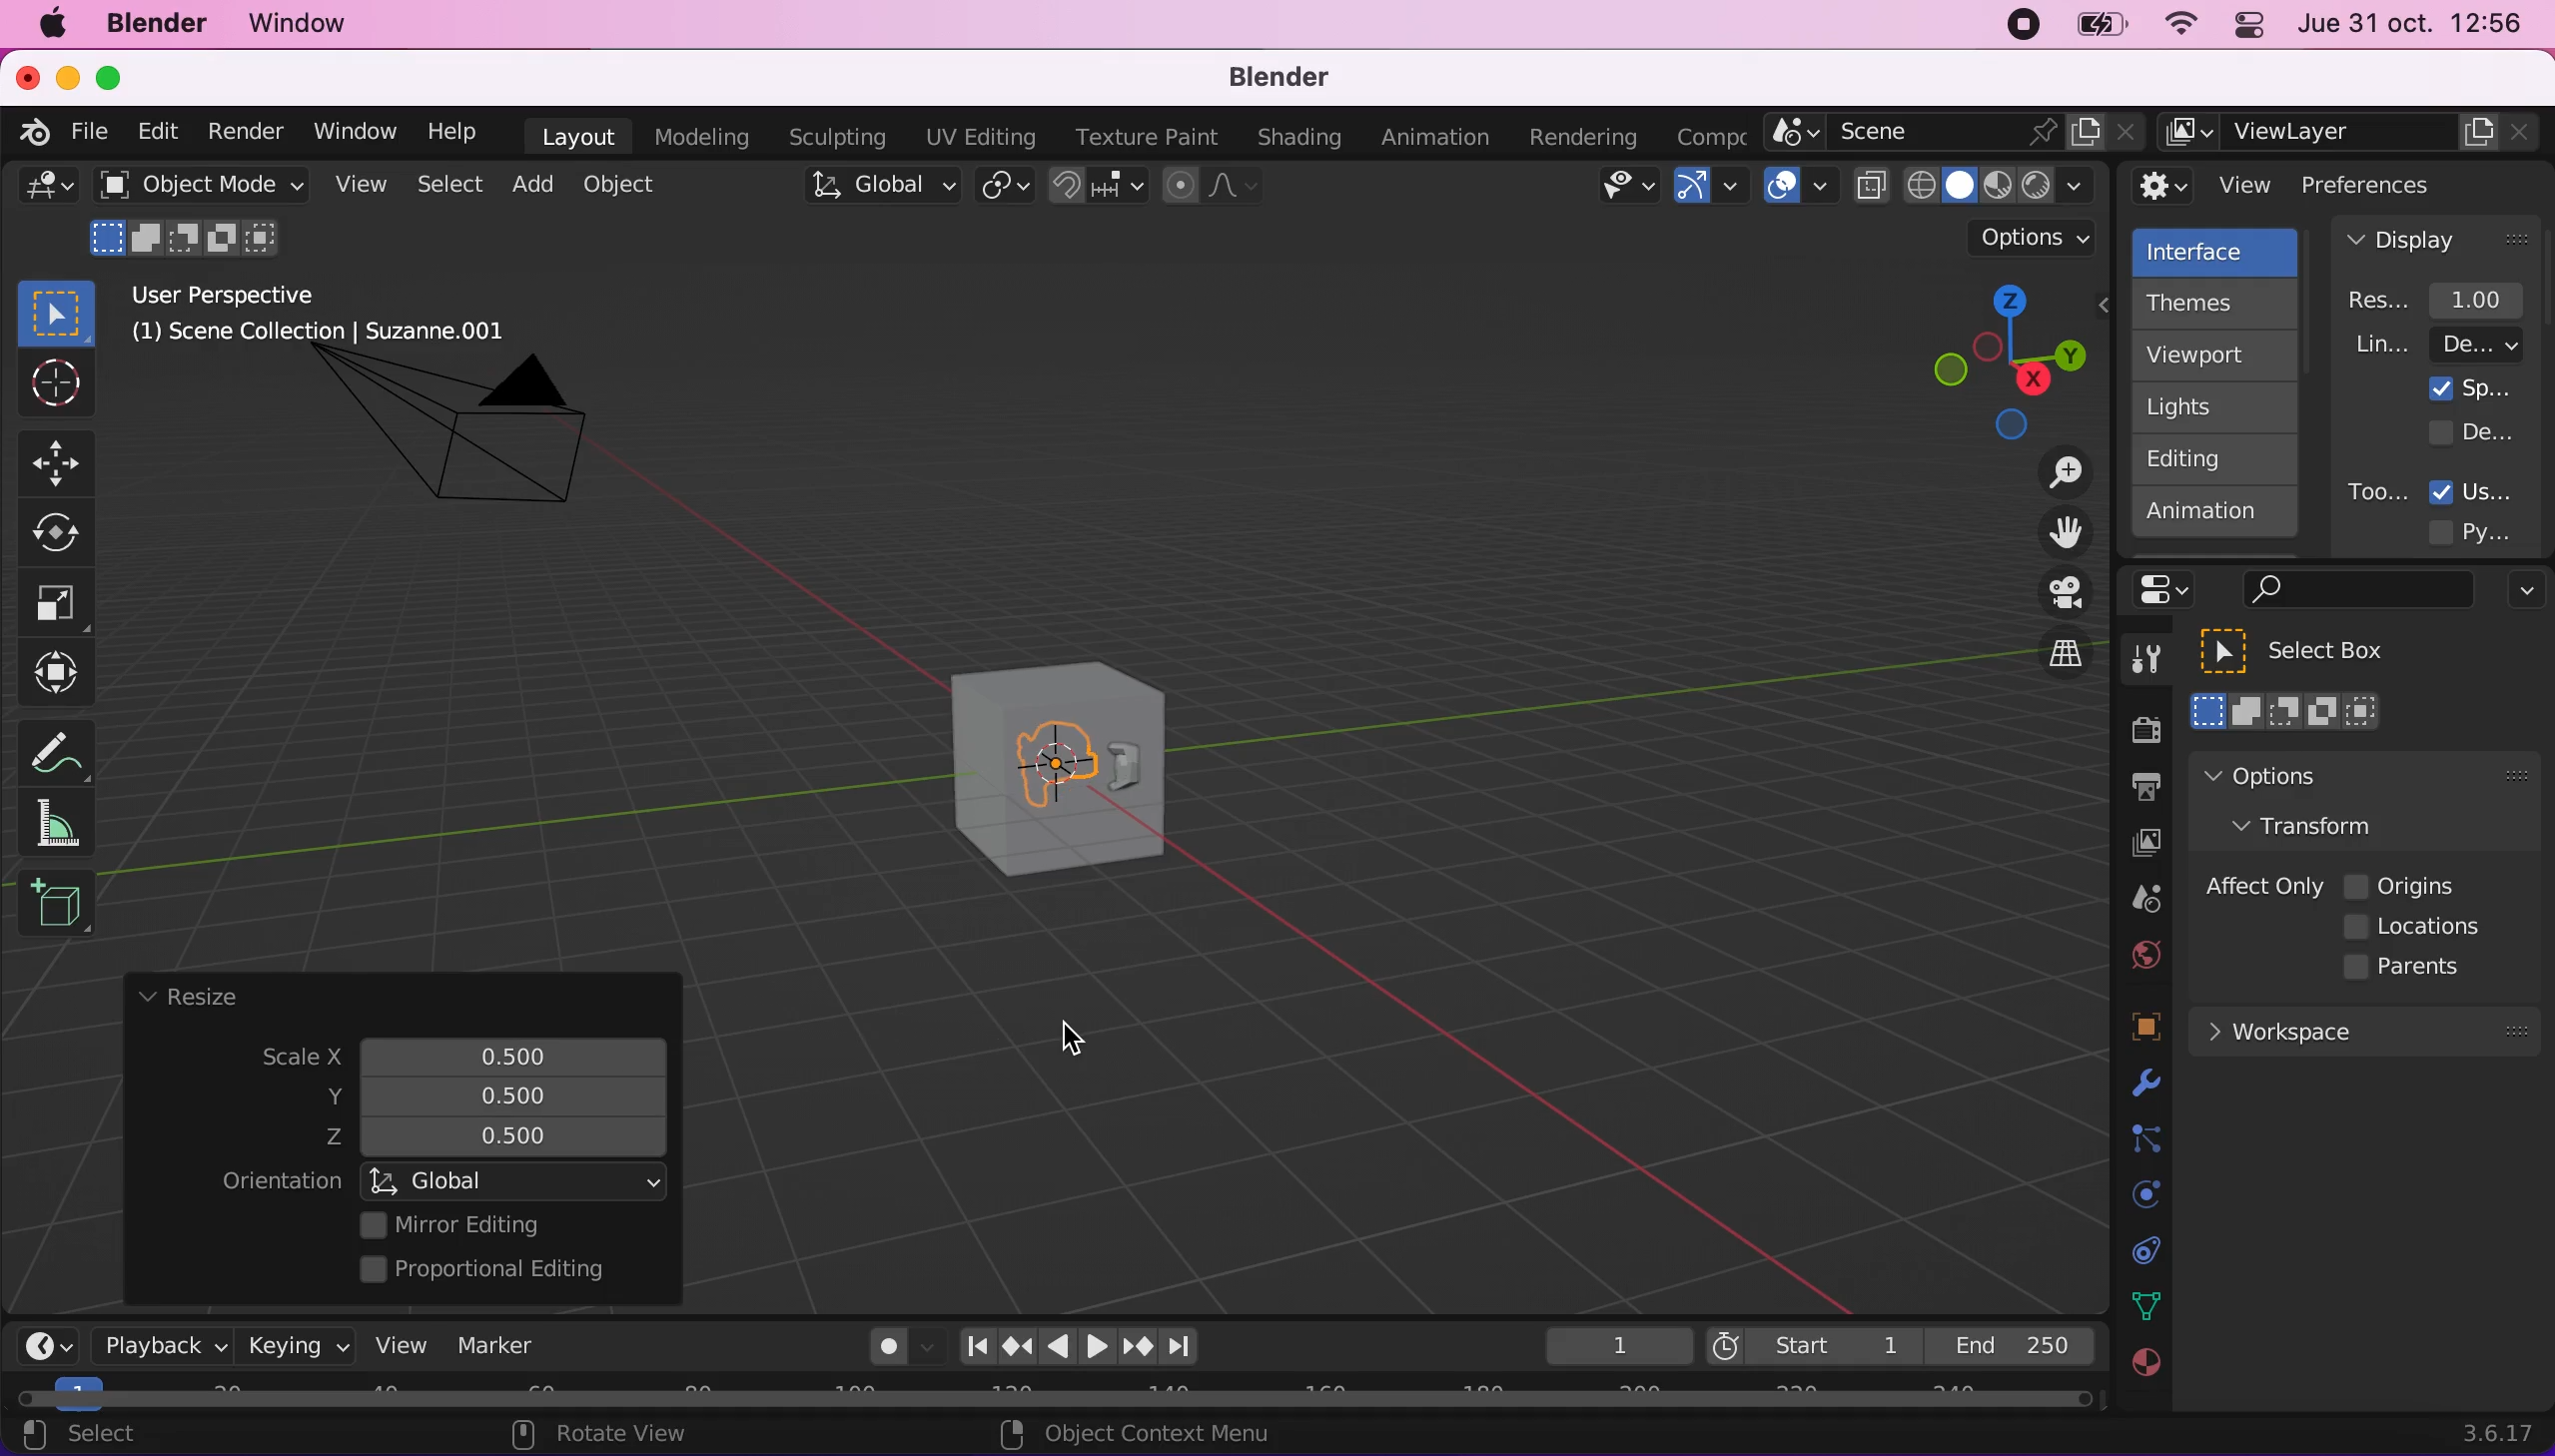  I want to click on options, so click(2521, 593).